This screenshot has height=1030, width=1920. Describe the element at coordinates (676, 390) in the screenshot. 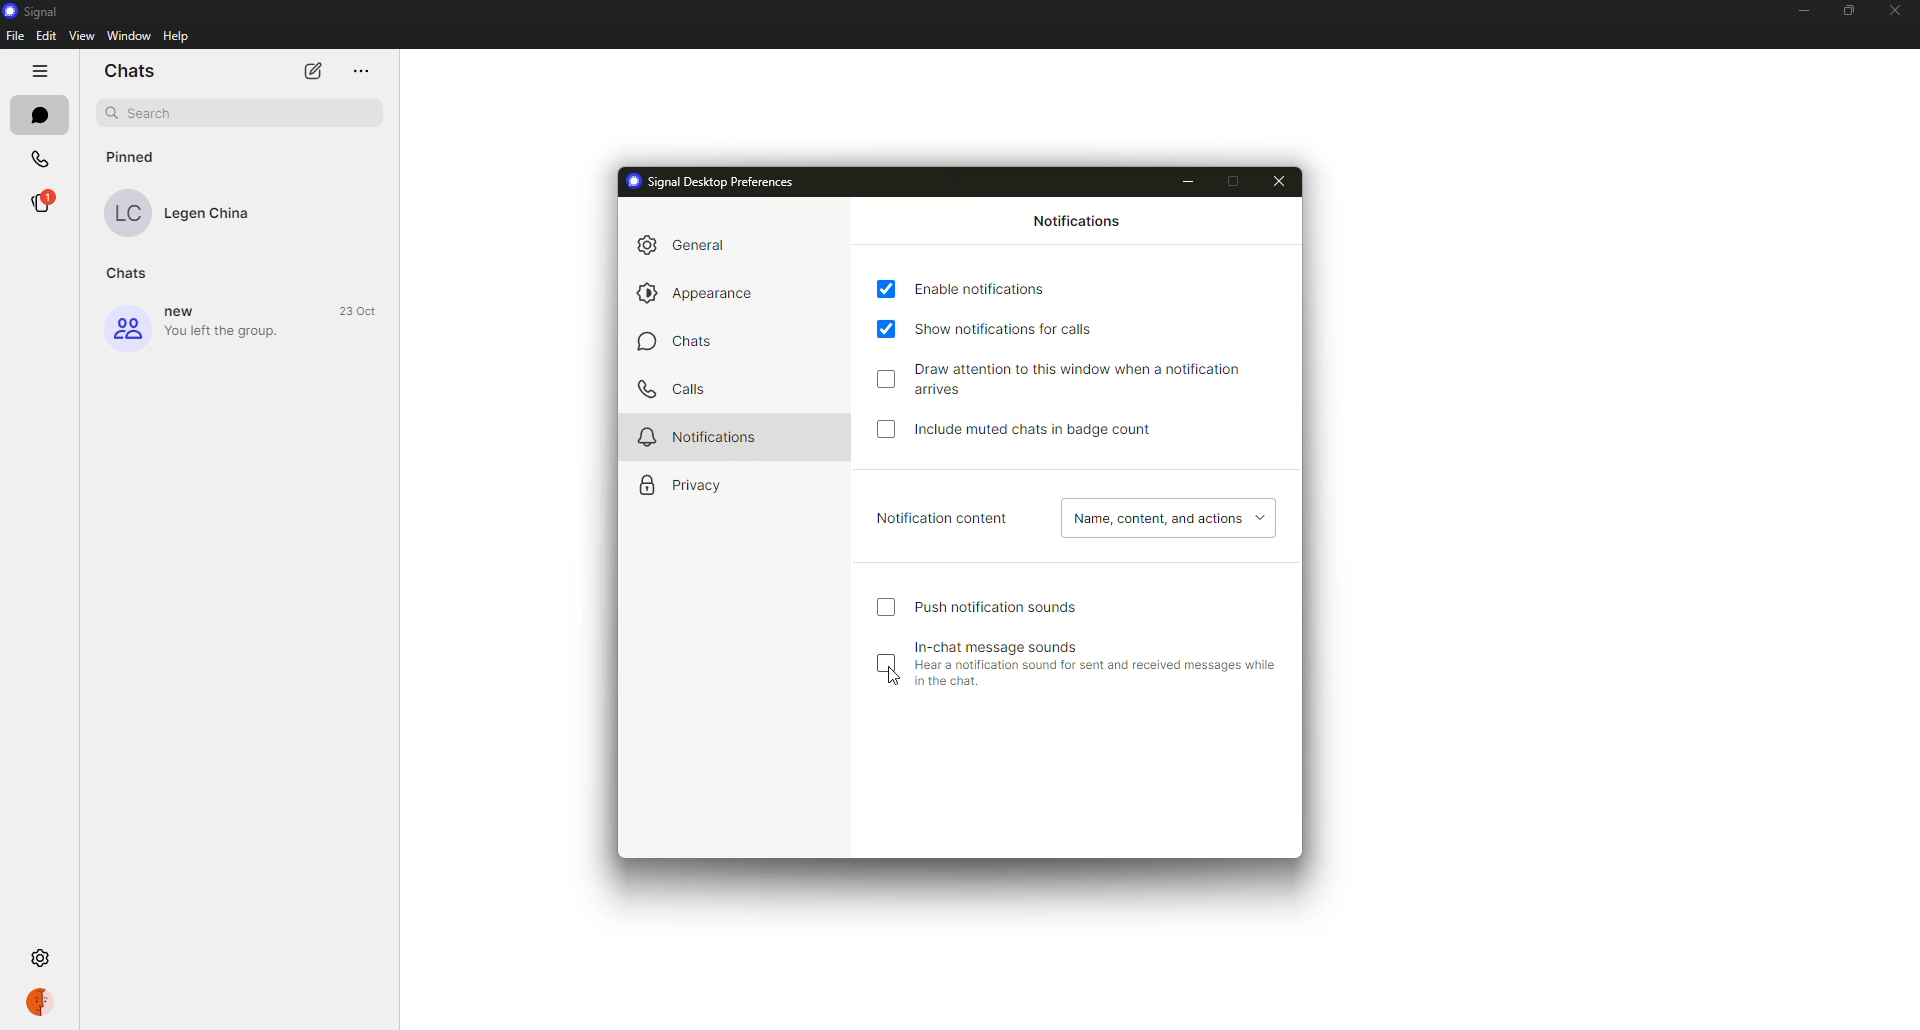

I see `calls` at that location.